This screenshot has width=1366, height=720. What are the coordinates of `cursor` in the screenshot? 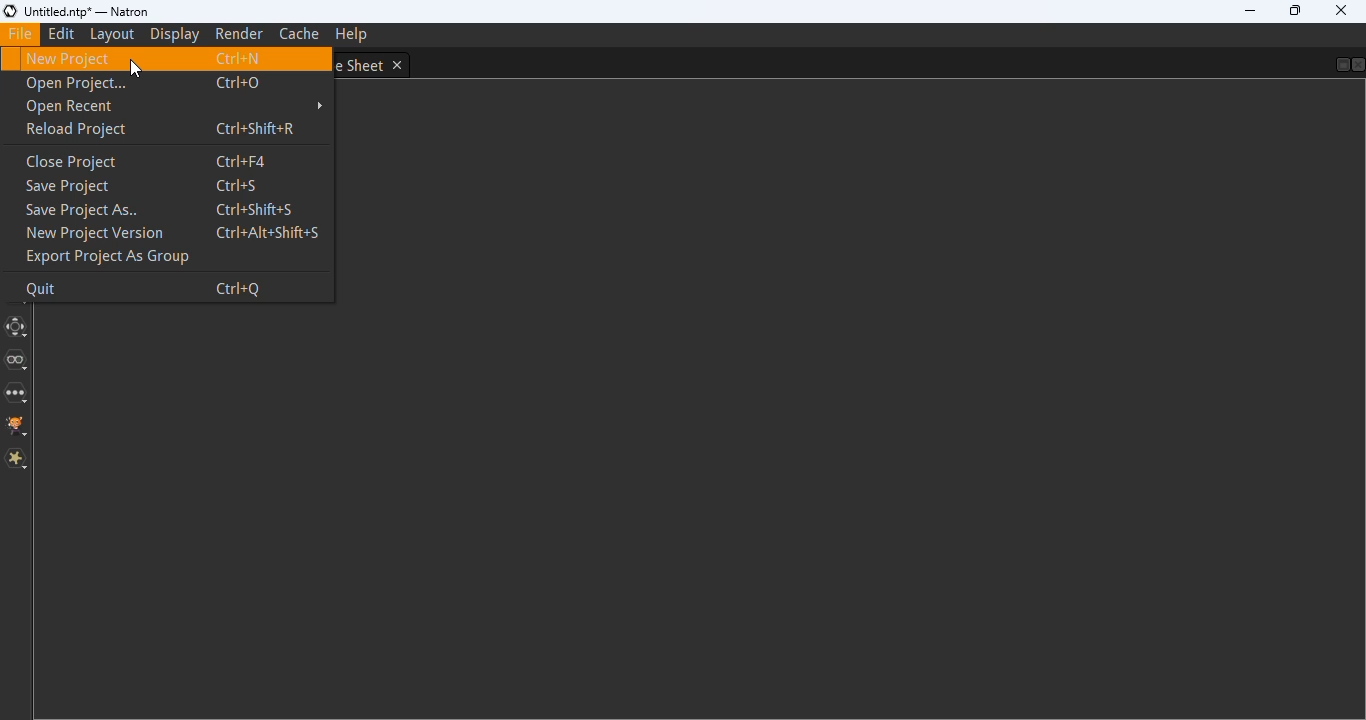 It's located at (136, 67).